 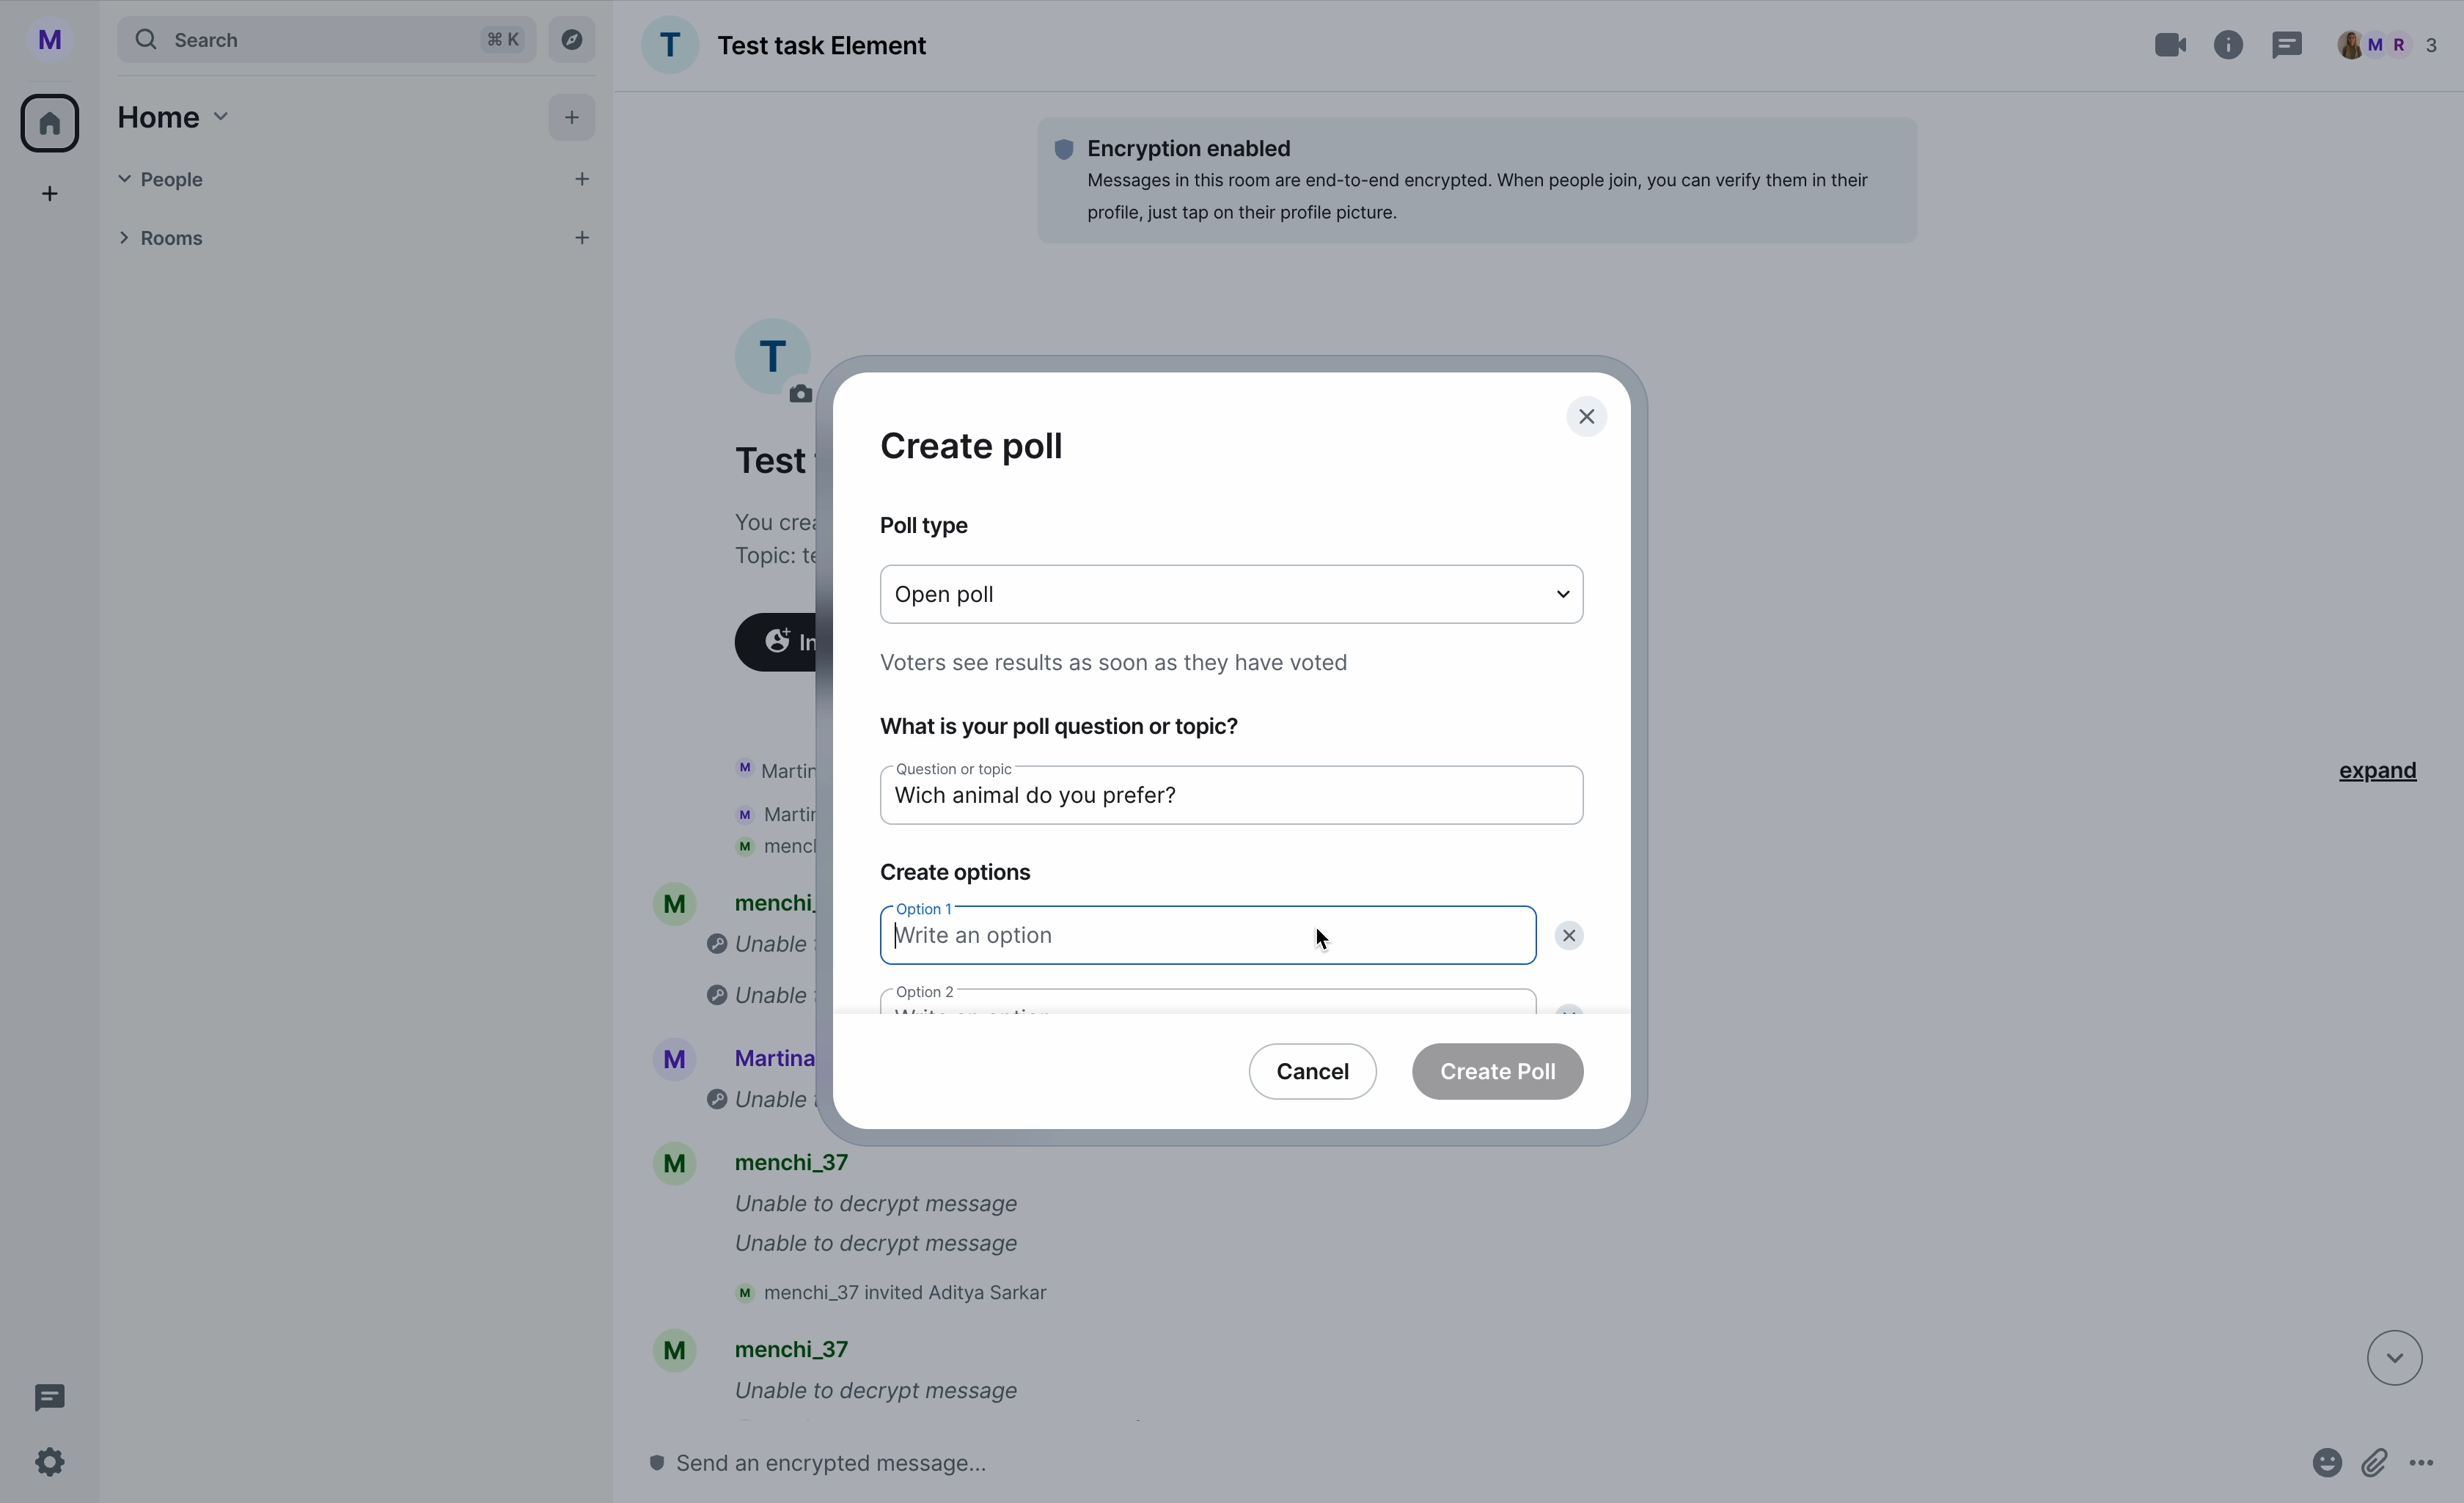 What do you see at coordinates (1207, 937) in the screenshot?
I see `click on option 1` at bounding box center [1207, 937].